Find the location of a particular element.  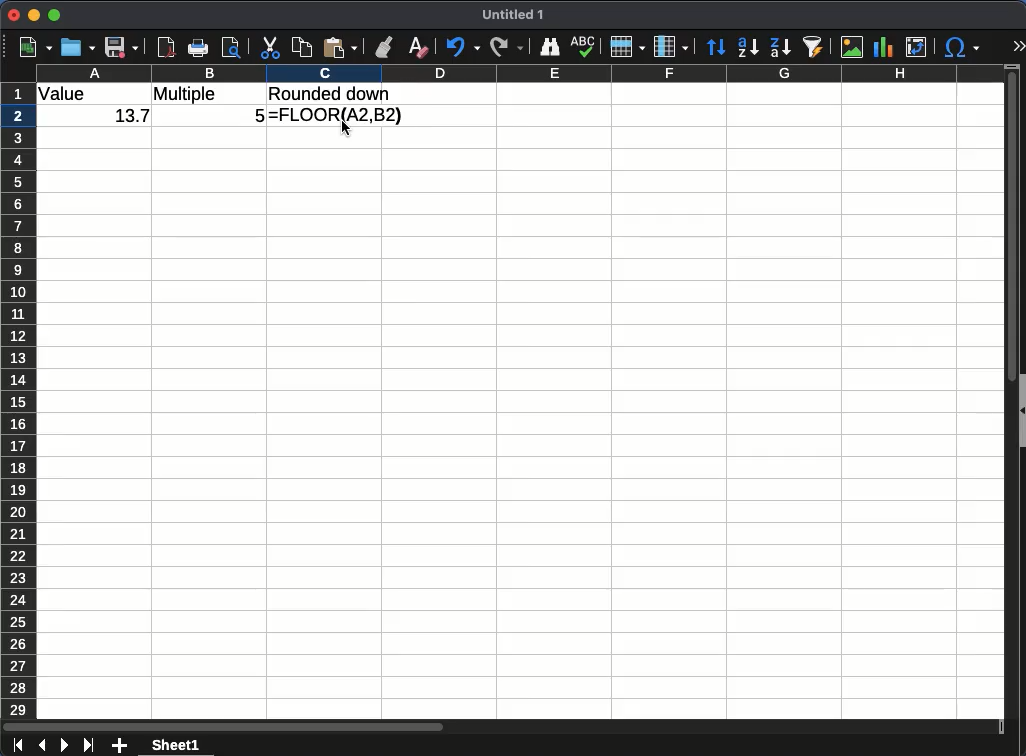

minimize is located at coordinates (35, 16).